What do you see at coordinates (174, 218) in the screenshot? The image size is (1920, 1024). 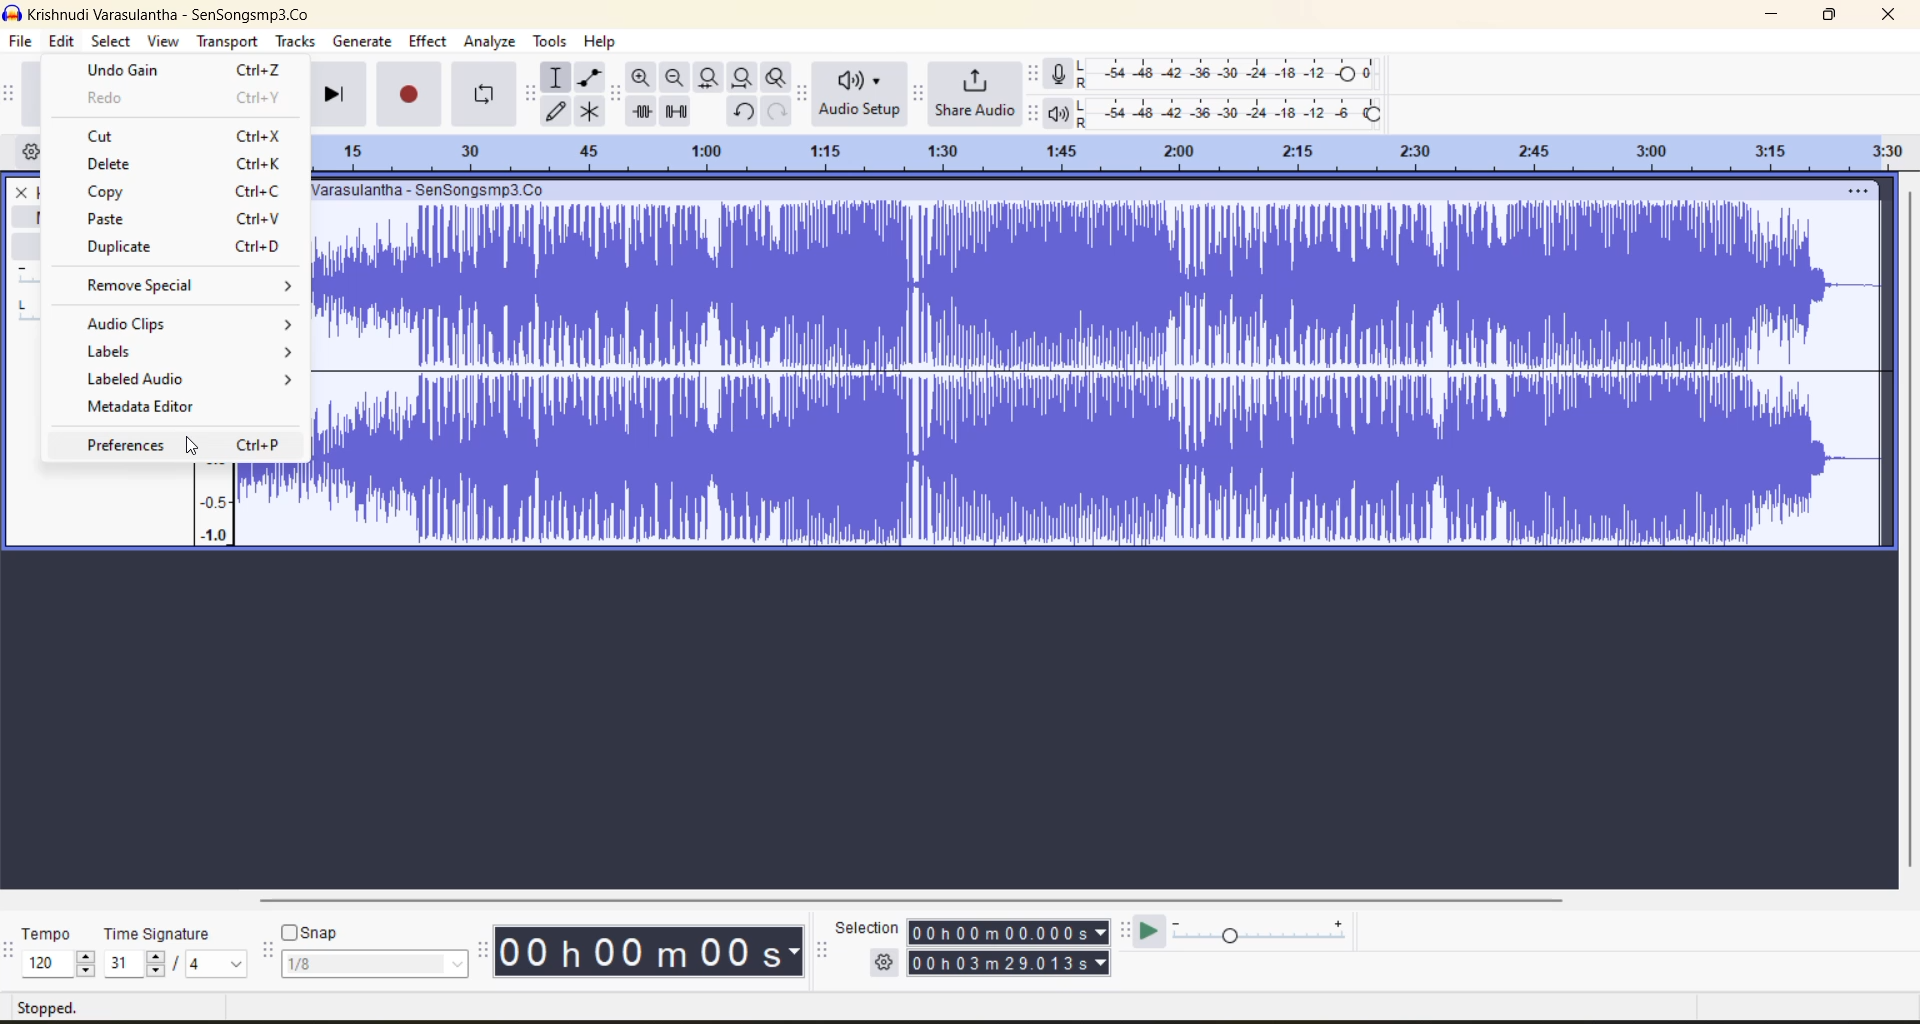 I see `paste` at bounding box center [174, 218].